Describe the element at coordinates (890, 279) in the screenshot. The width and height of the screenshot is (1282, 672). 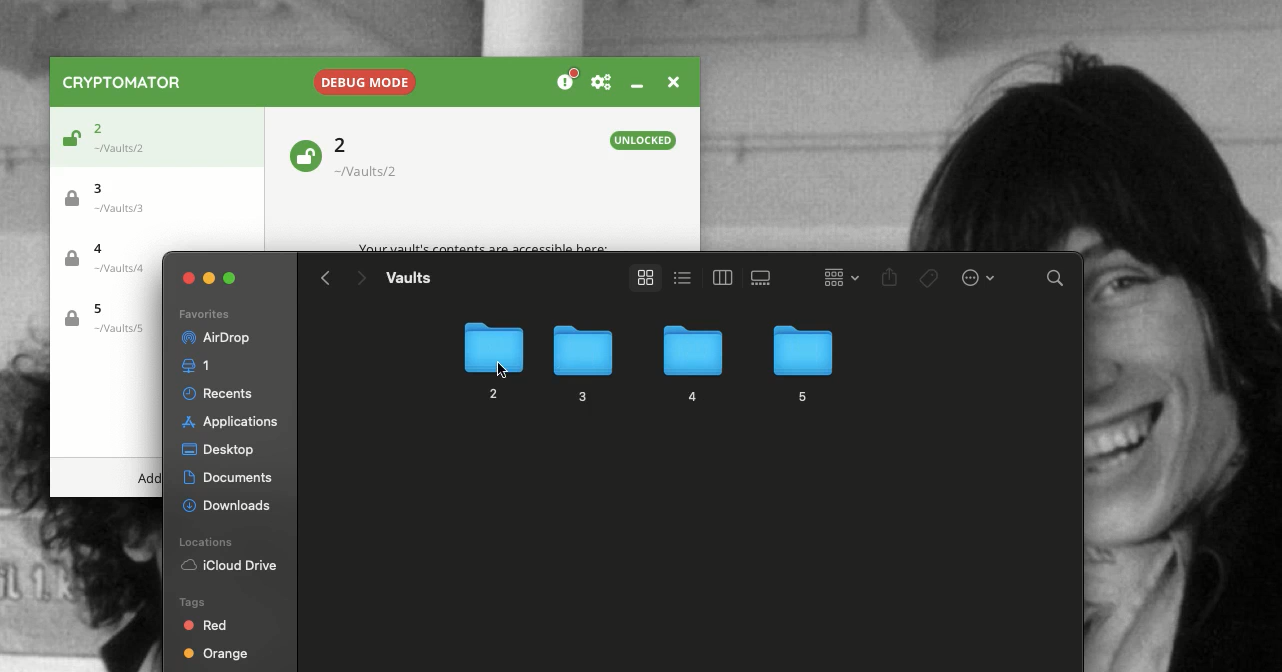
I see `Share` at that location.